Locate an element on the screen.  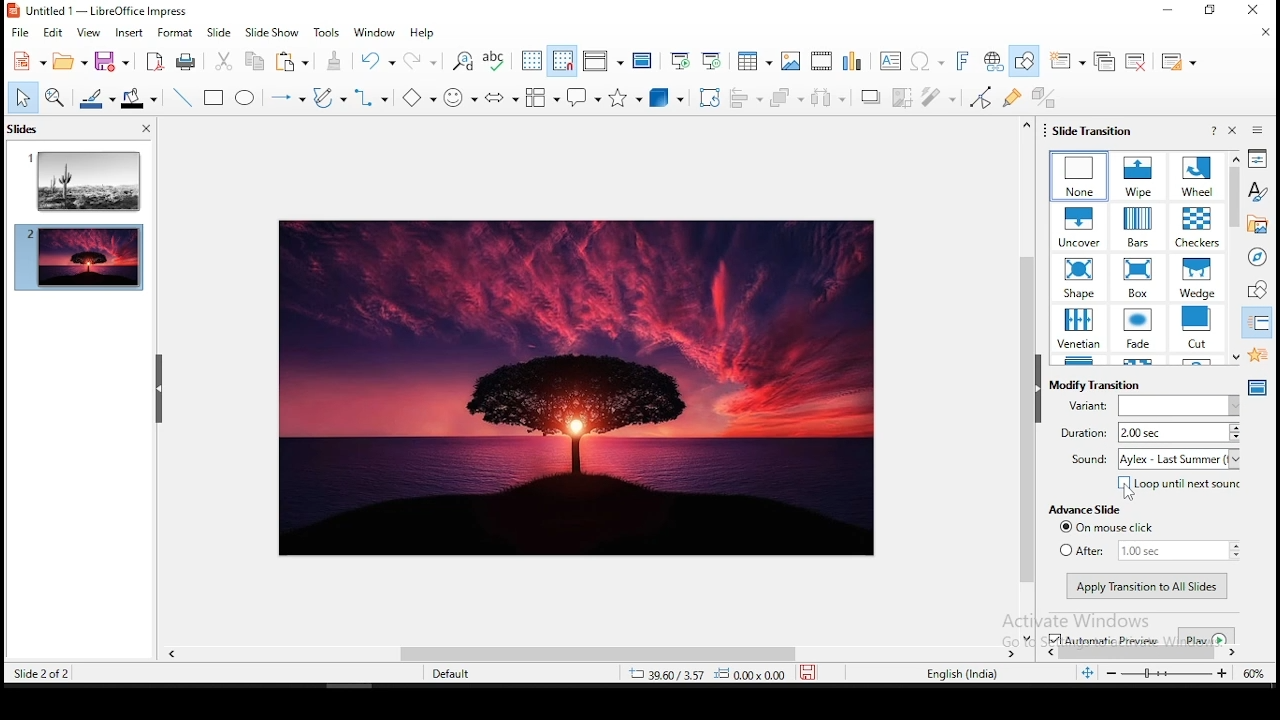
paste is located at coordinates (293, 63).